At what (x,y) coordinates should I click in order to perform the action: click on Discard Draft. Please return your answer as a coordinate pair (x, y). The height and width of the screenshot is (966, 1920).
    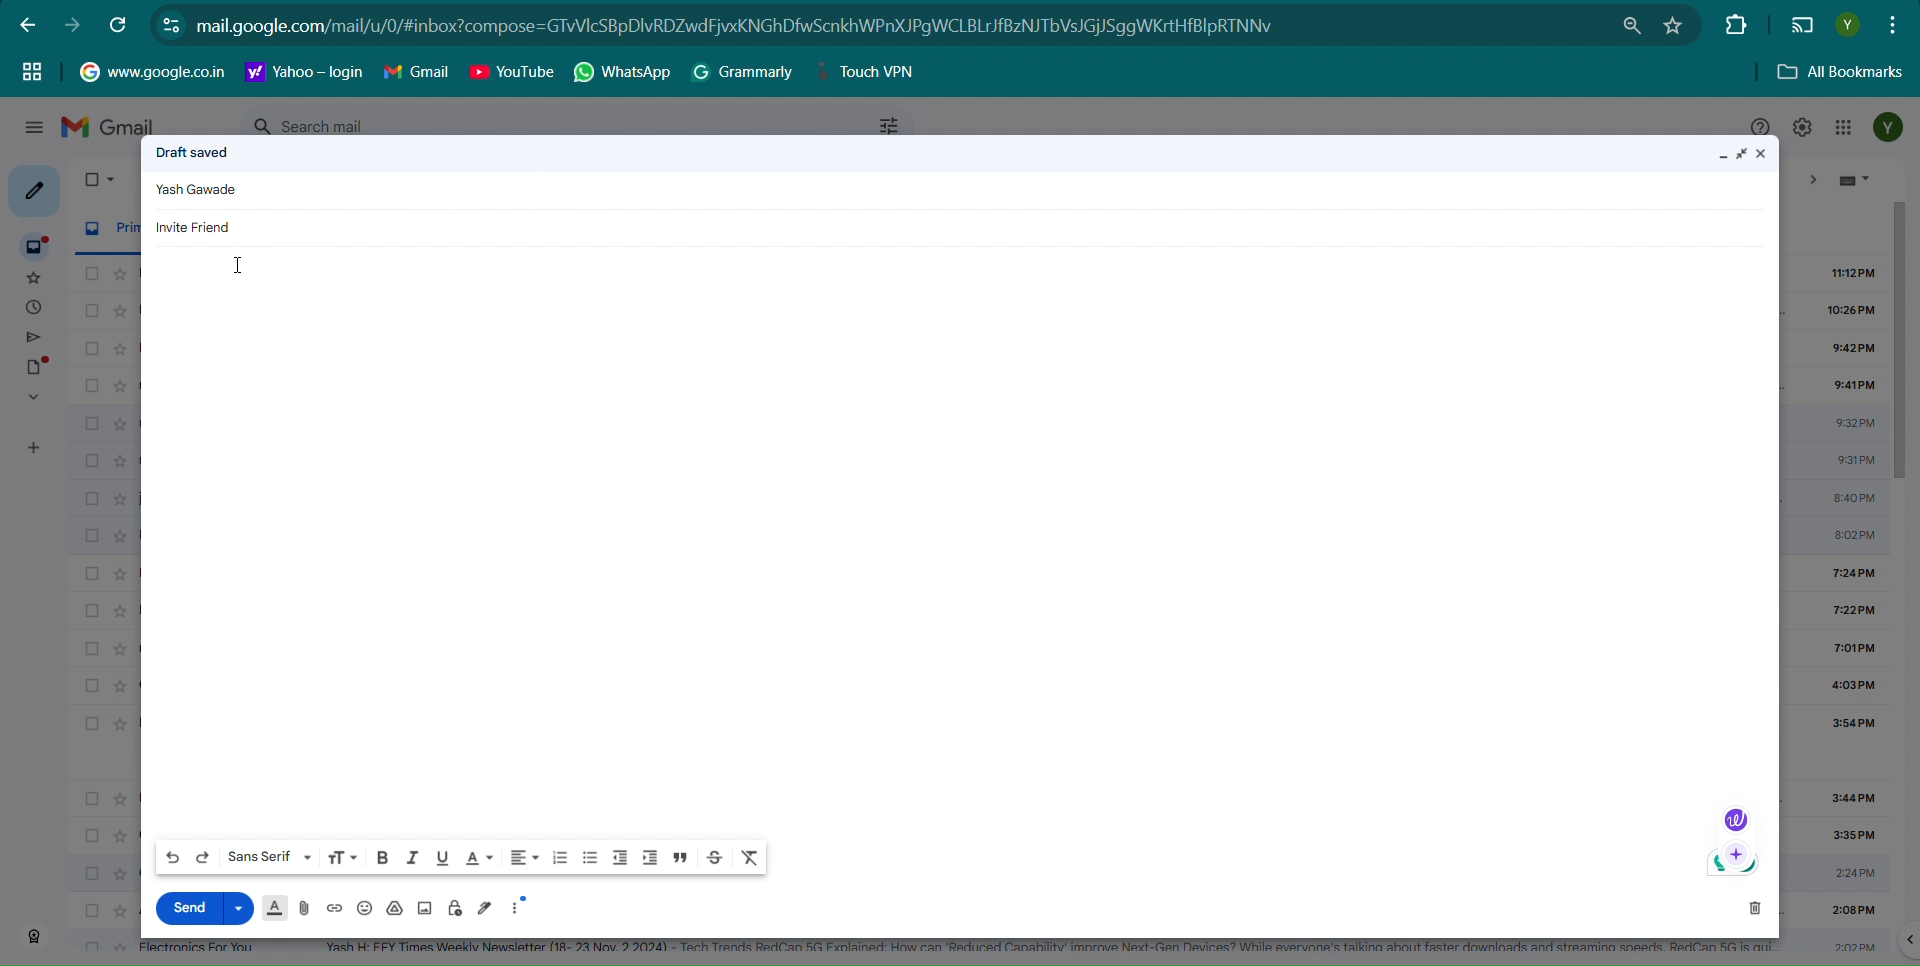
    Looking at the image, I should click on (1754, 907).